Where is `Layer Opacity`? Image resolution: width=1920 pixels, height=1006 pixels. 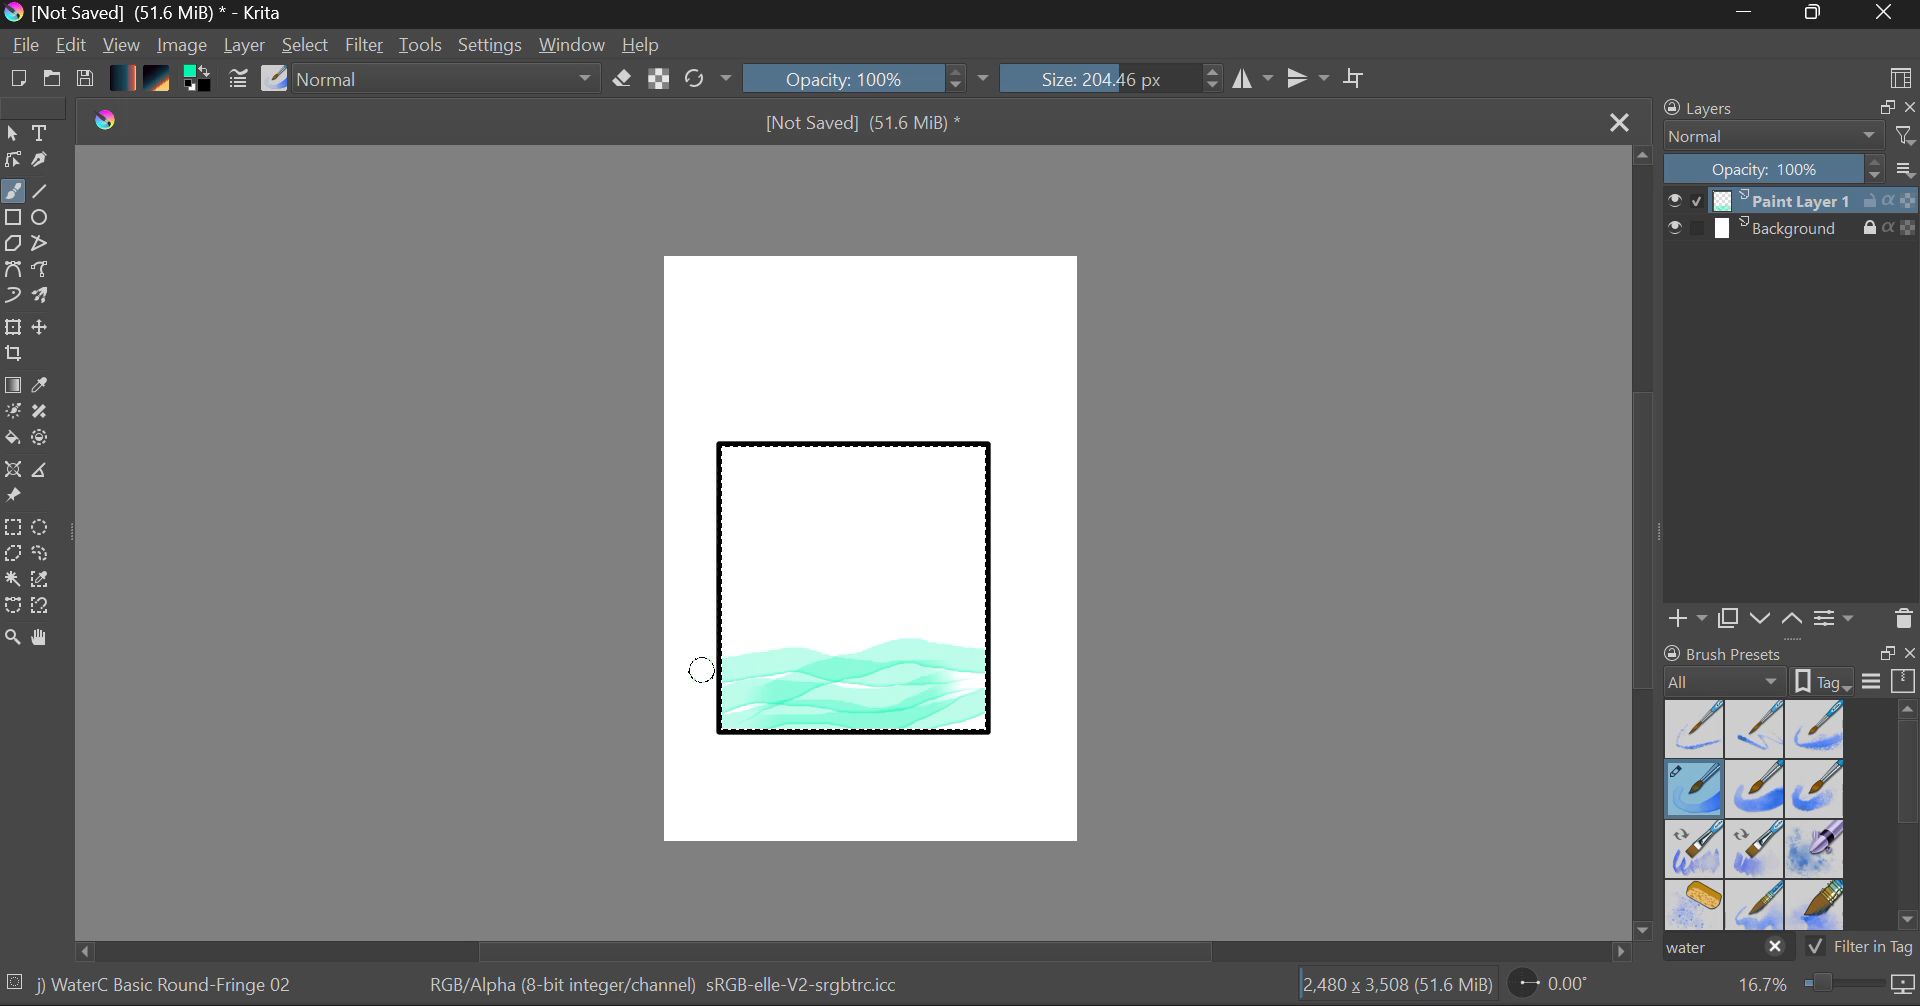 Layer Opacity is located at coordinates (1793, 170).